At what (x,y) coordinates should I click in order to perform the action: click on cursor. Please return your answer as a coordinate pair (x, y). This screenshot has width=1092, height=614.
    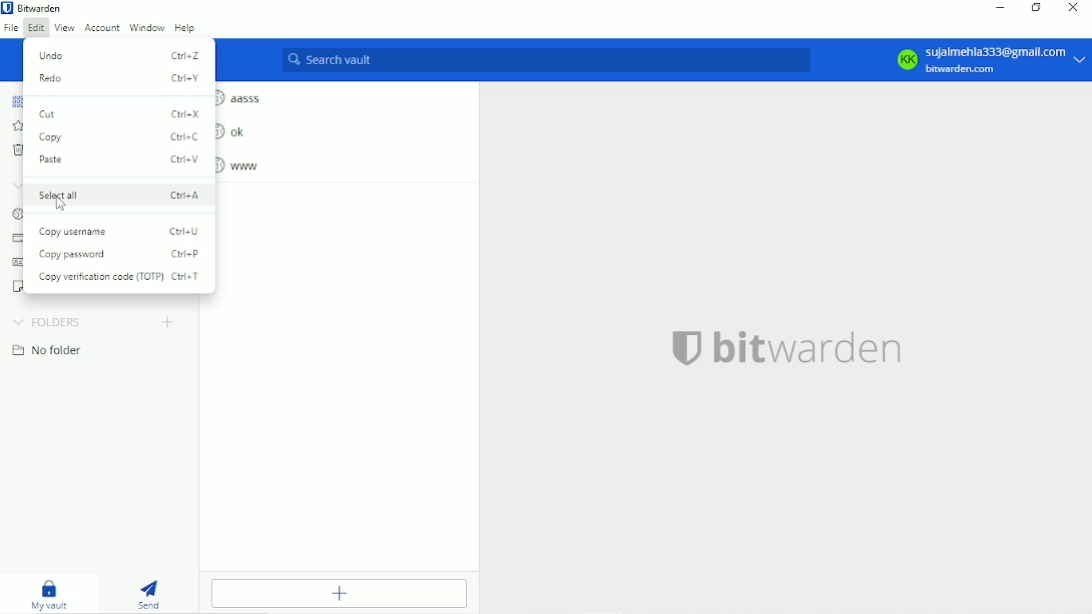
    Looking at the image, I should click on (61, 204).